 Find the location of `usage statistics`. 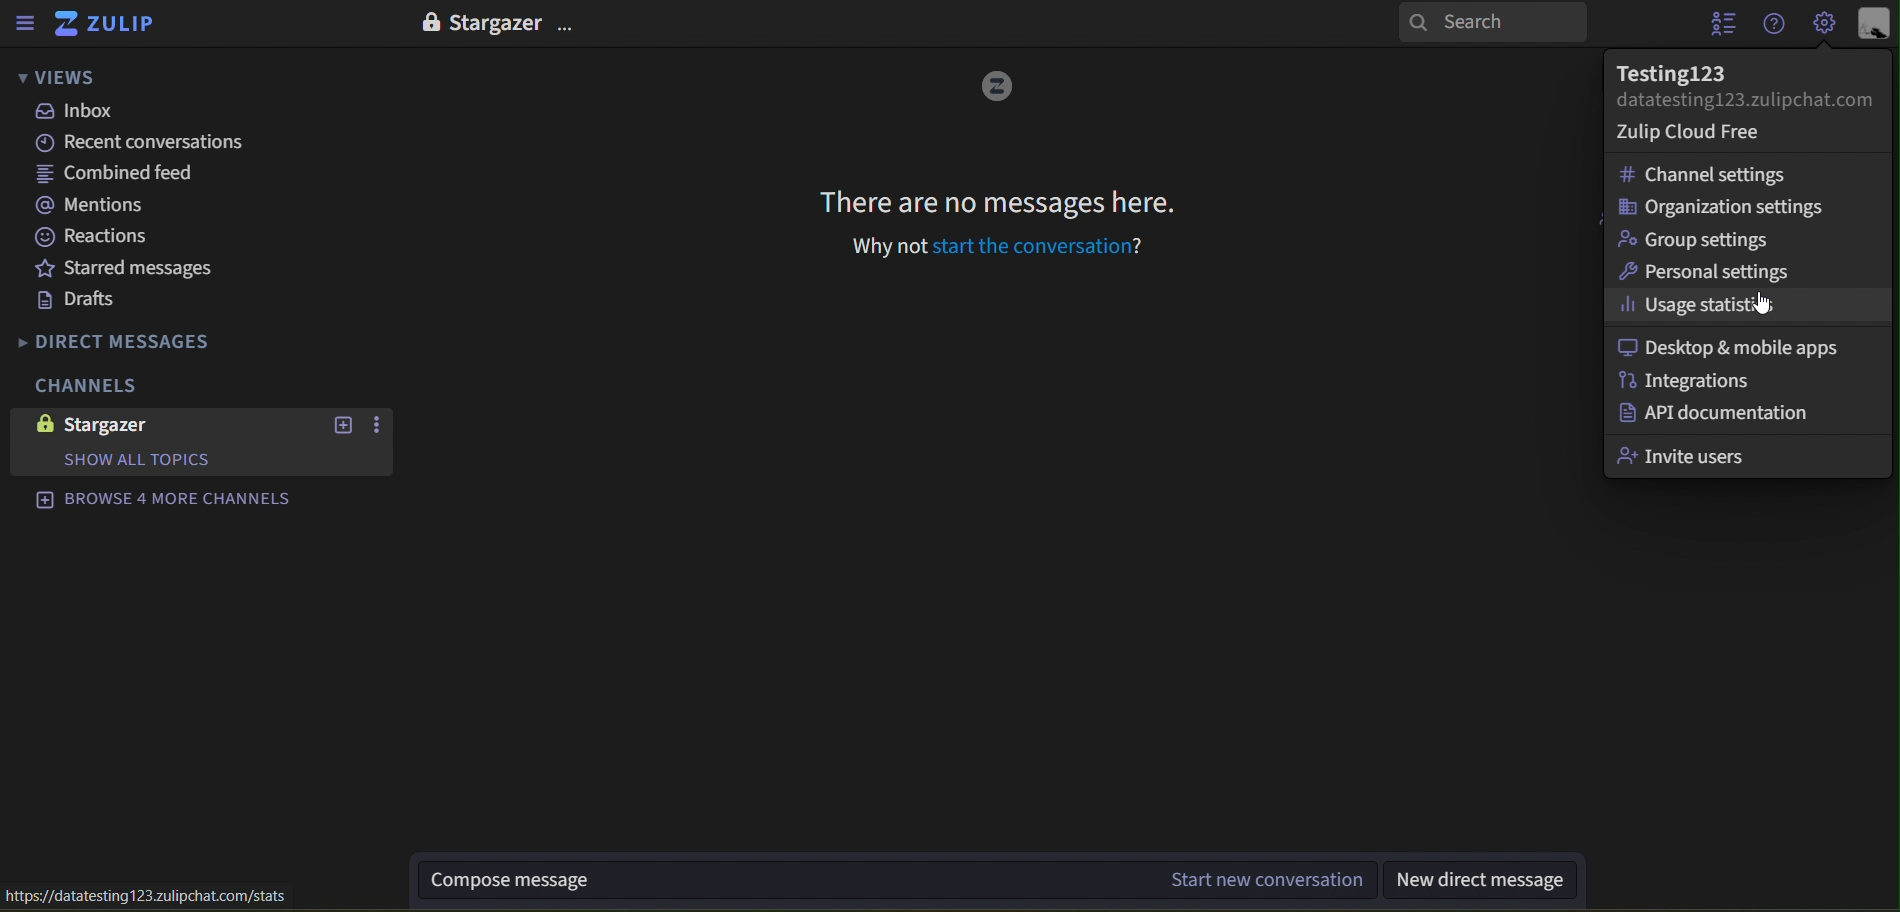

usage statistics is located at coordinates (1696, 304).